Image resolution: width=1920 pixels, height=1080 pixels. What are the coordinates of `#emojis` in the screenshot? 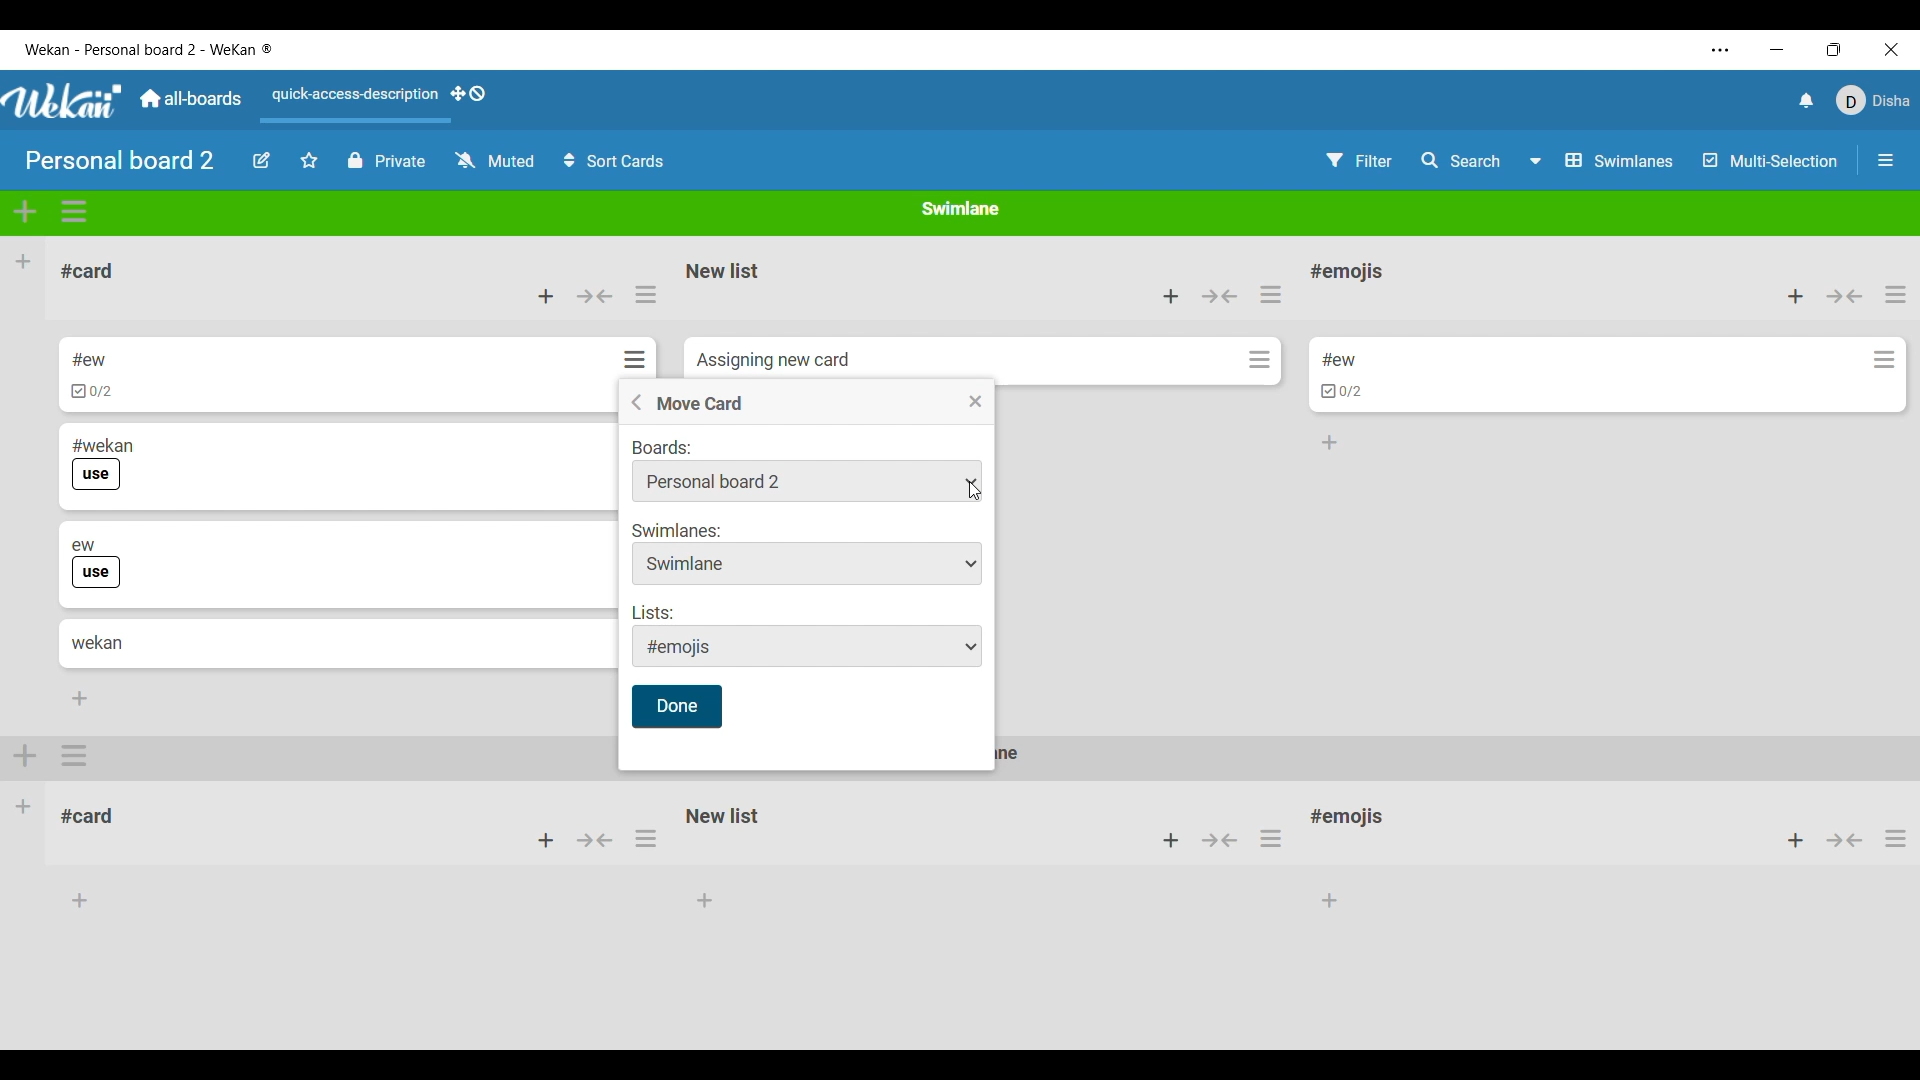 It's located at (1354, 821).